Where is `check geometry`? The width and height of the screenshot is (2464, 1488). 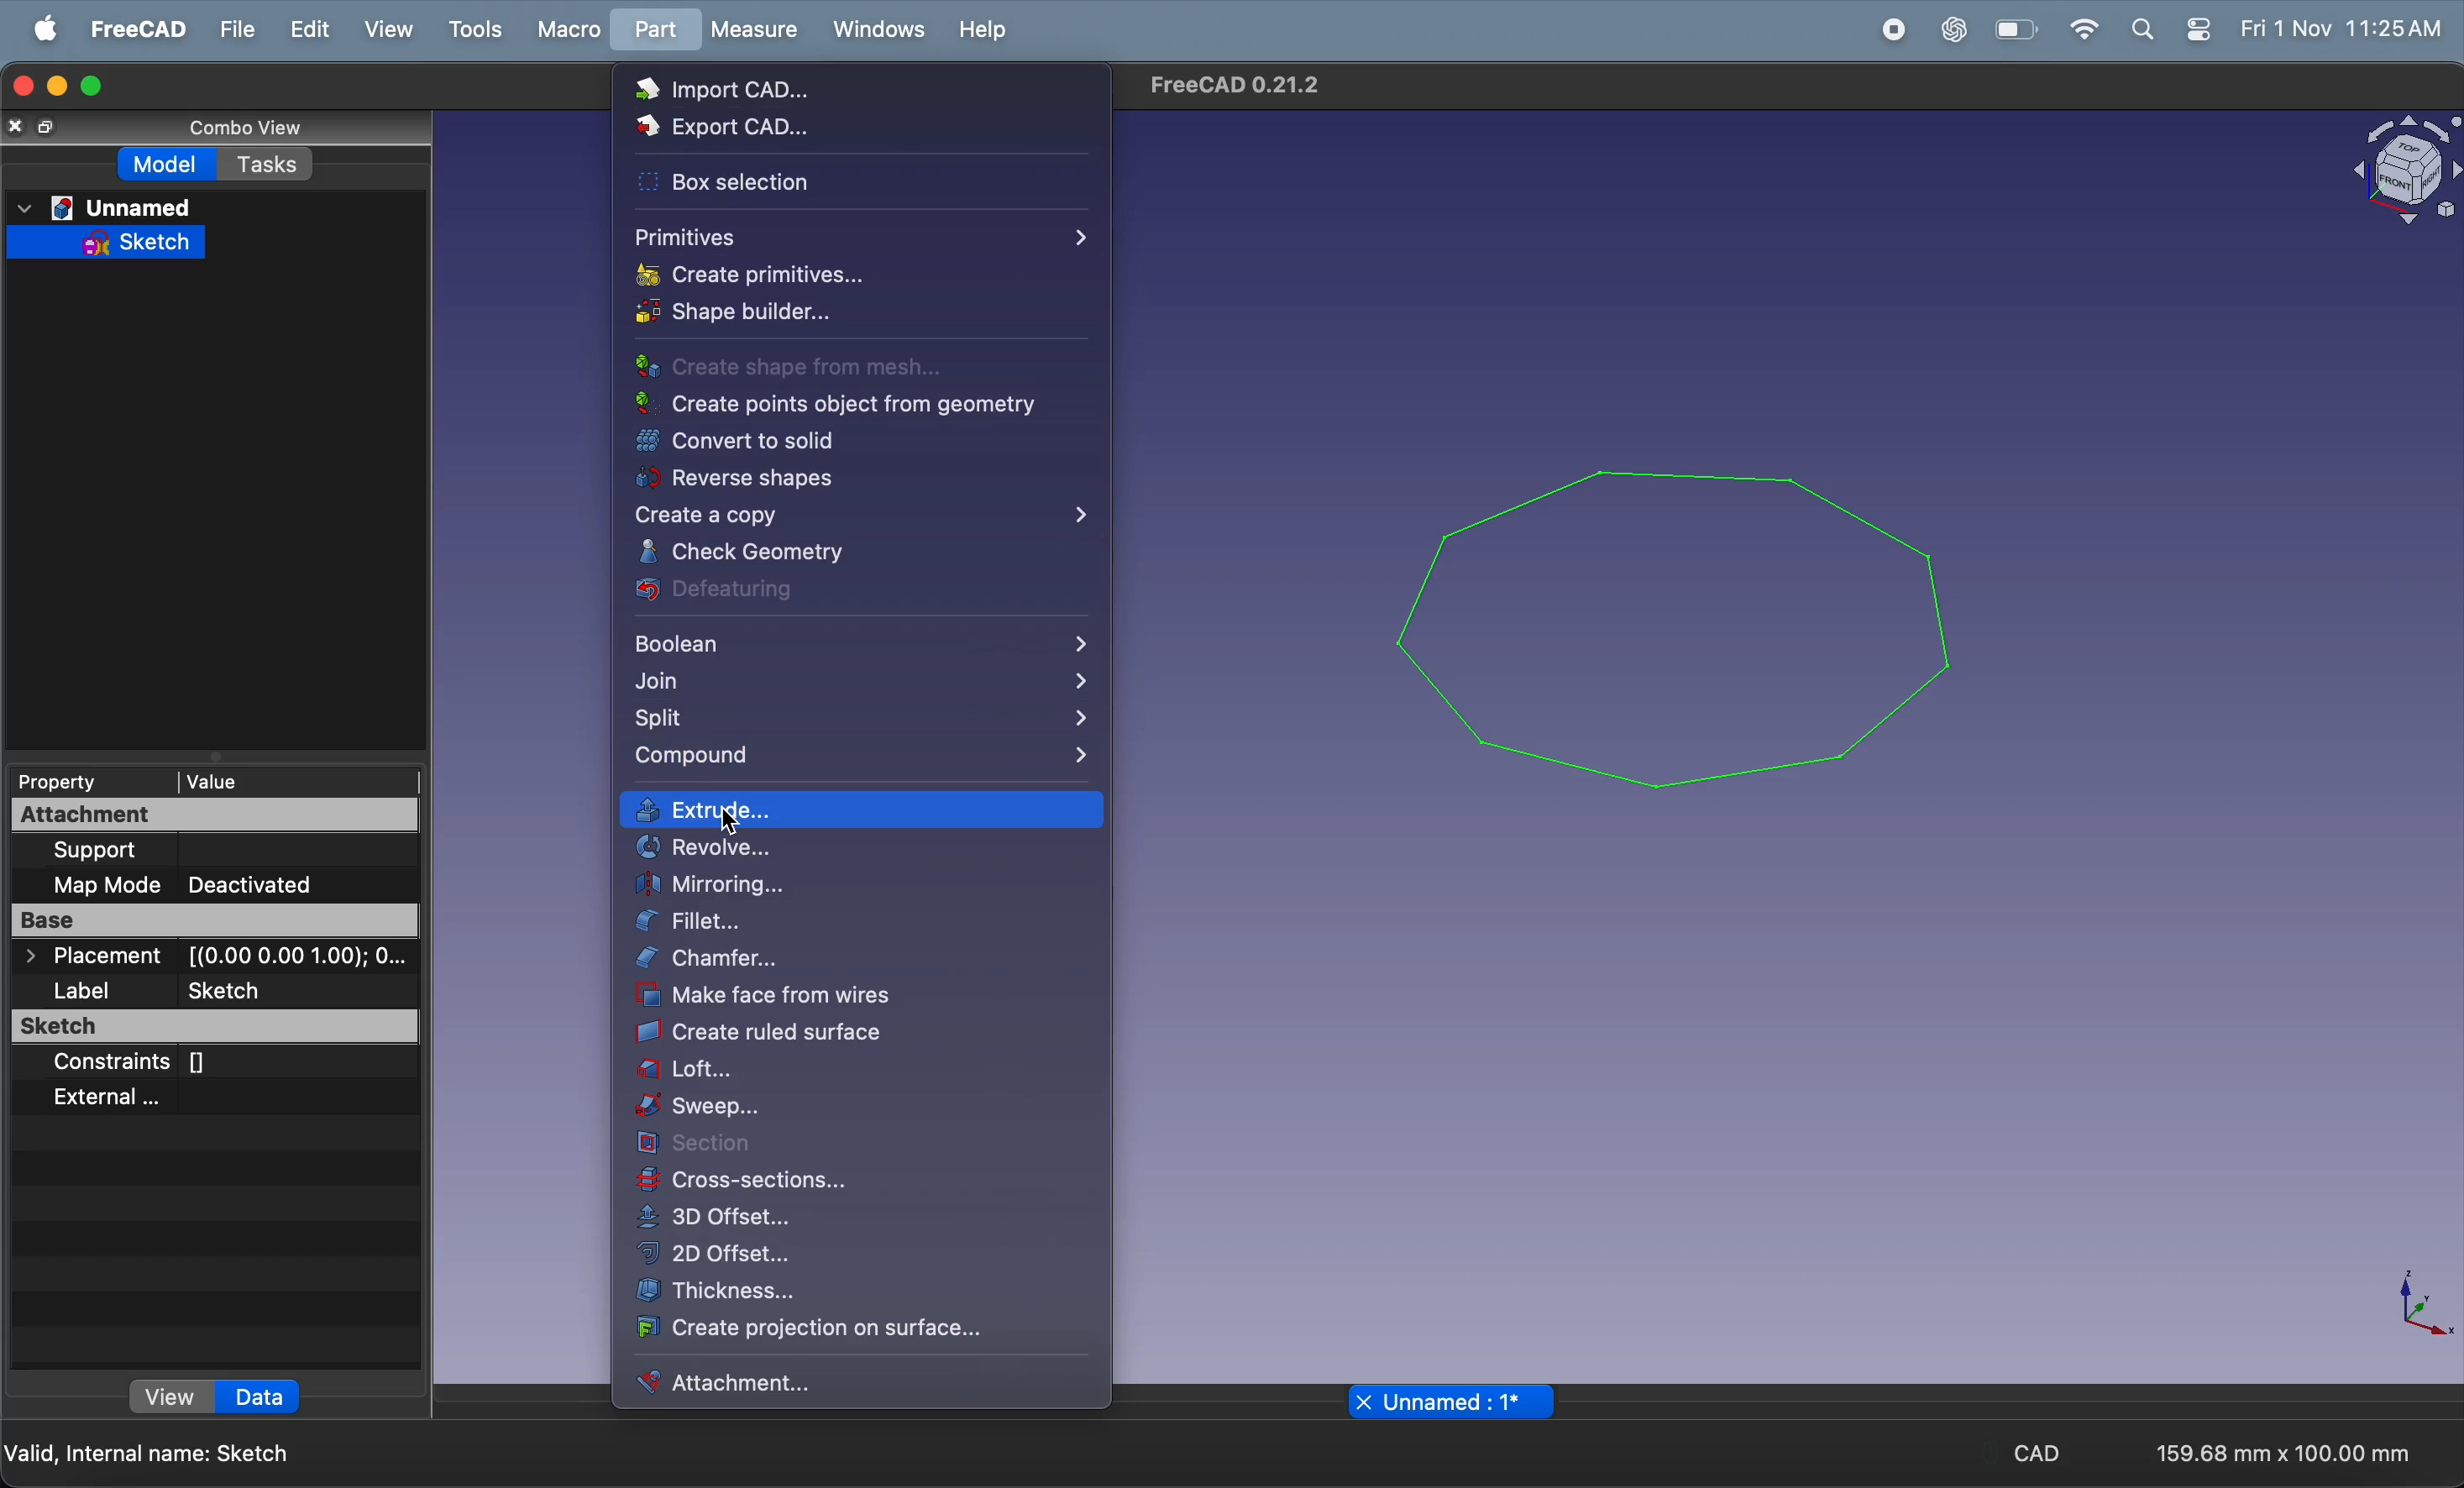
check geometry is located at coordinates (844, 553).